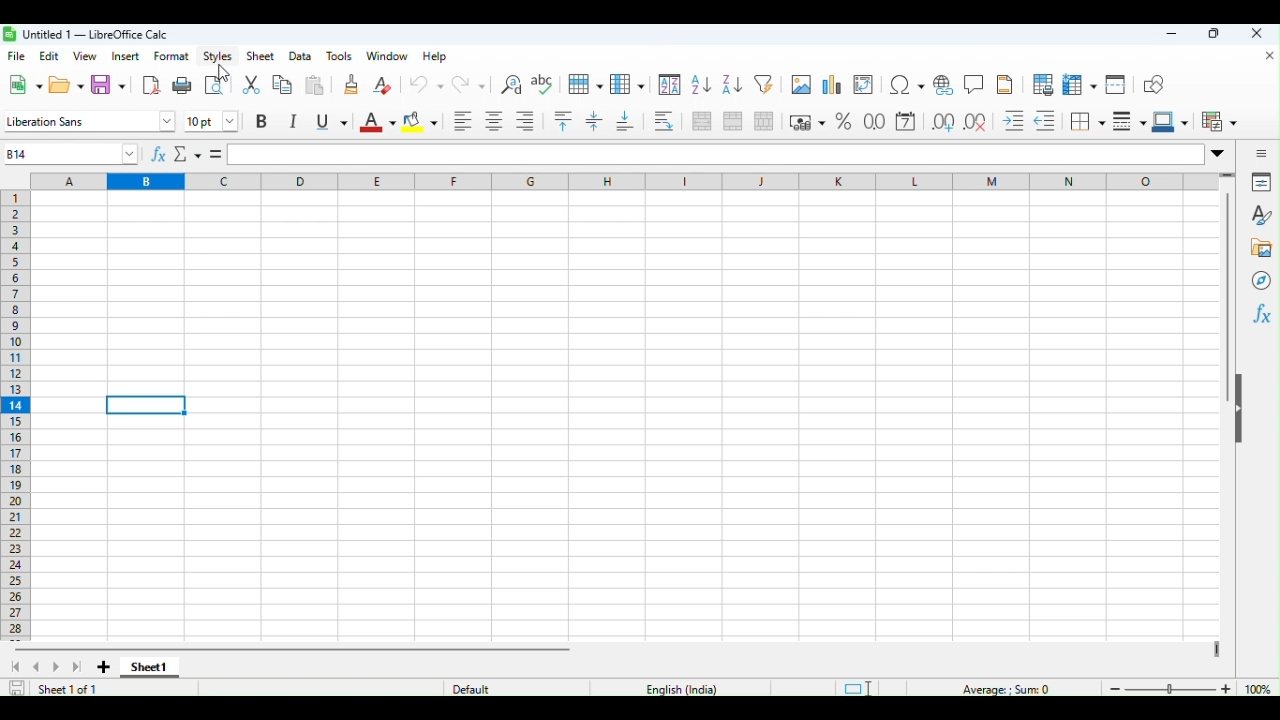  I want to click on Insert comment, so click(975, 83).